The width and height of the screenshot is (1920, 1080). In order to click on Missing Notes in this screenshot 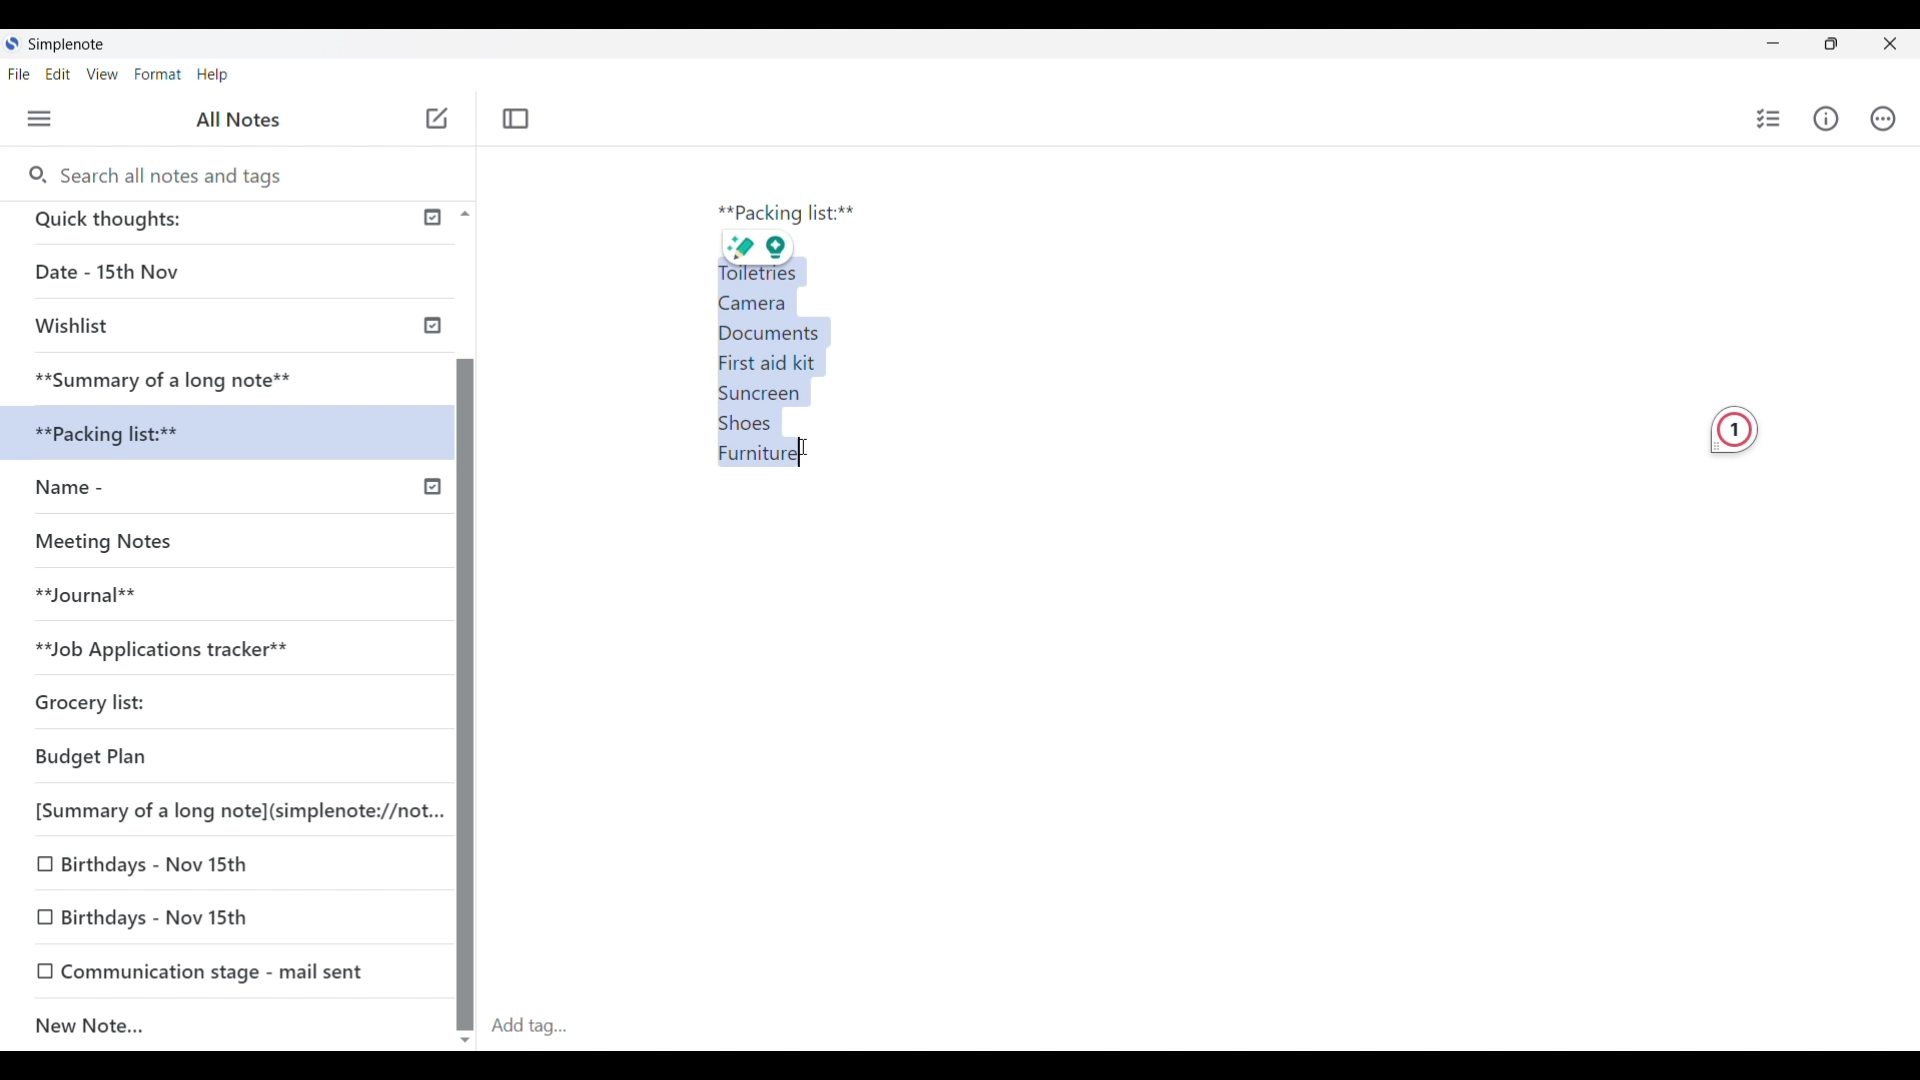, I will do `click(120, 546)`.